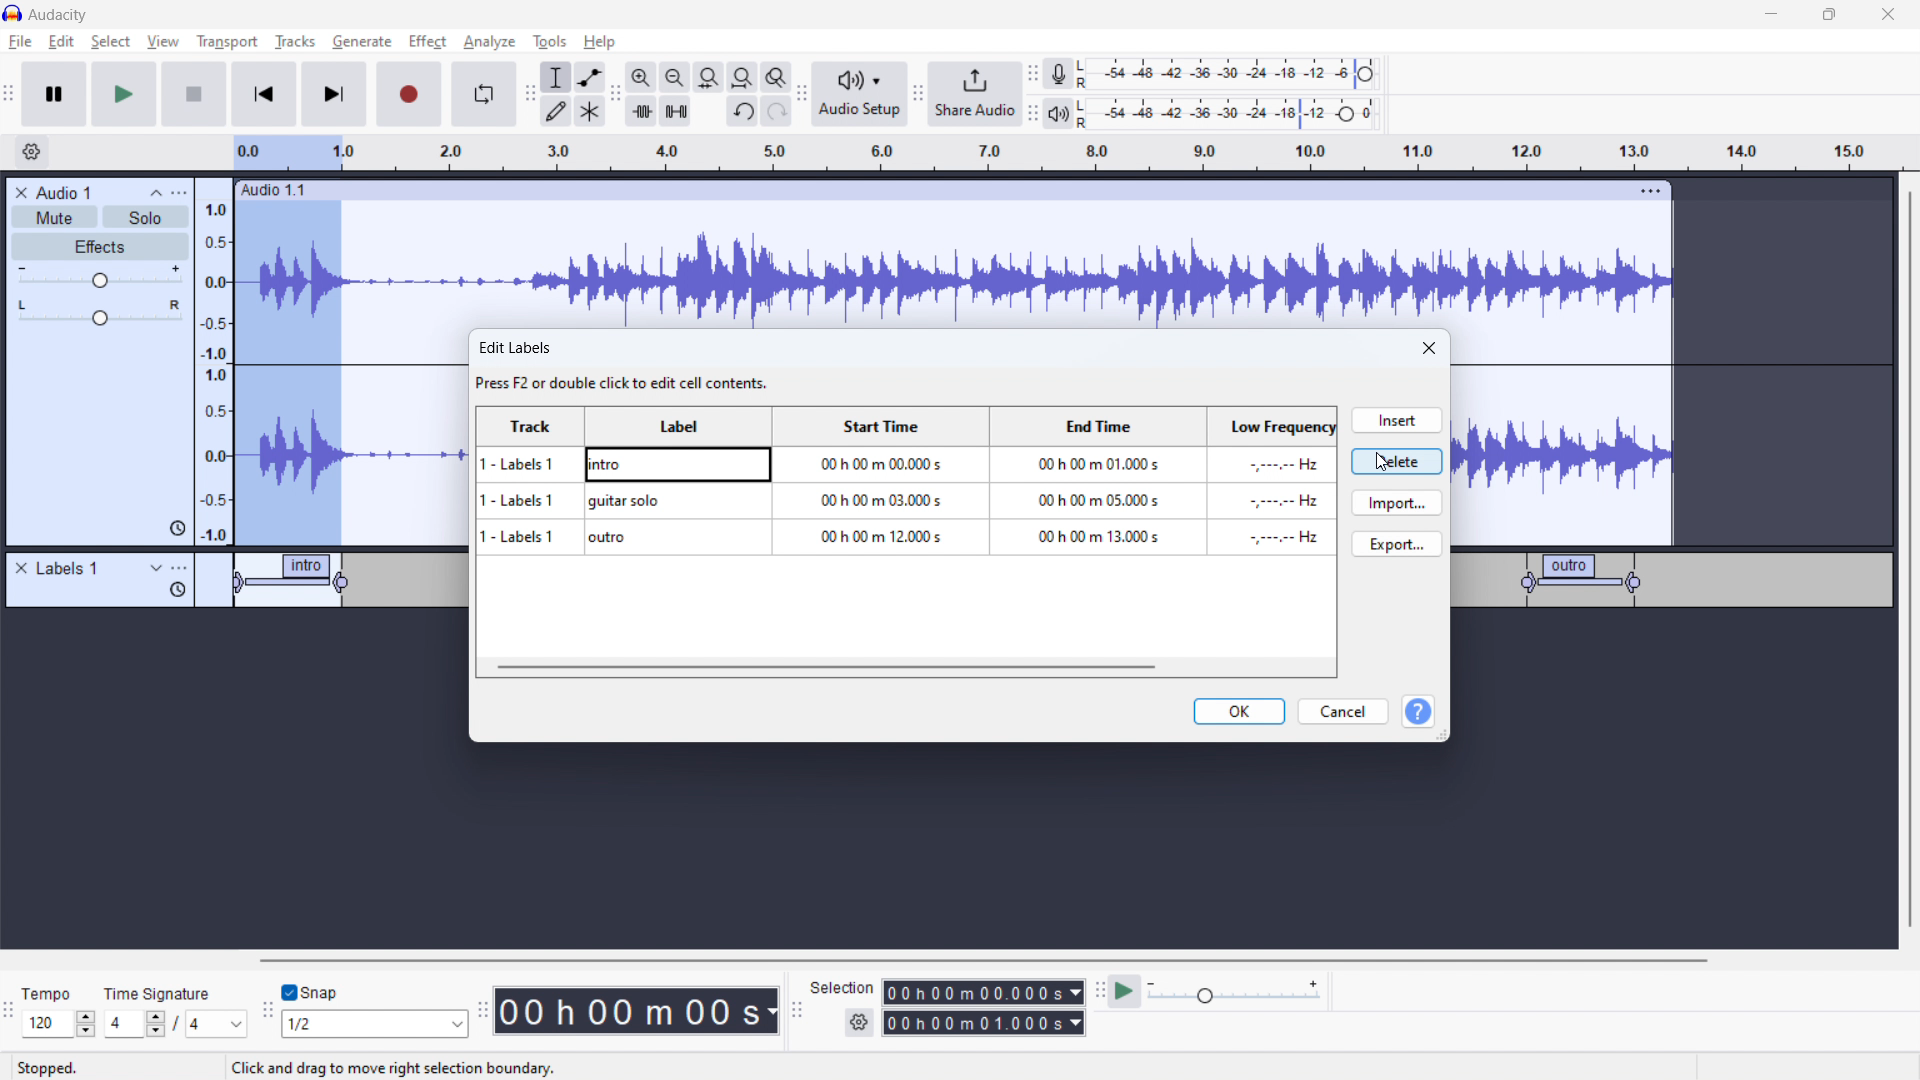  Describe the element at coordinates (1343, 712) in the screenshot. I see `cancel` at that location.